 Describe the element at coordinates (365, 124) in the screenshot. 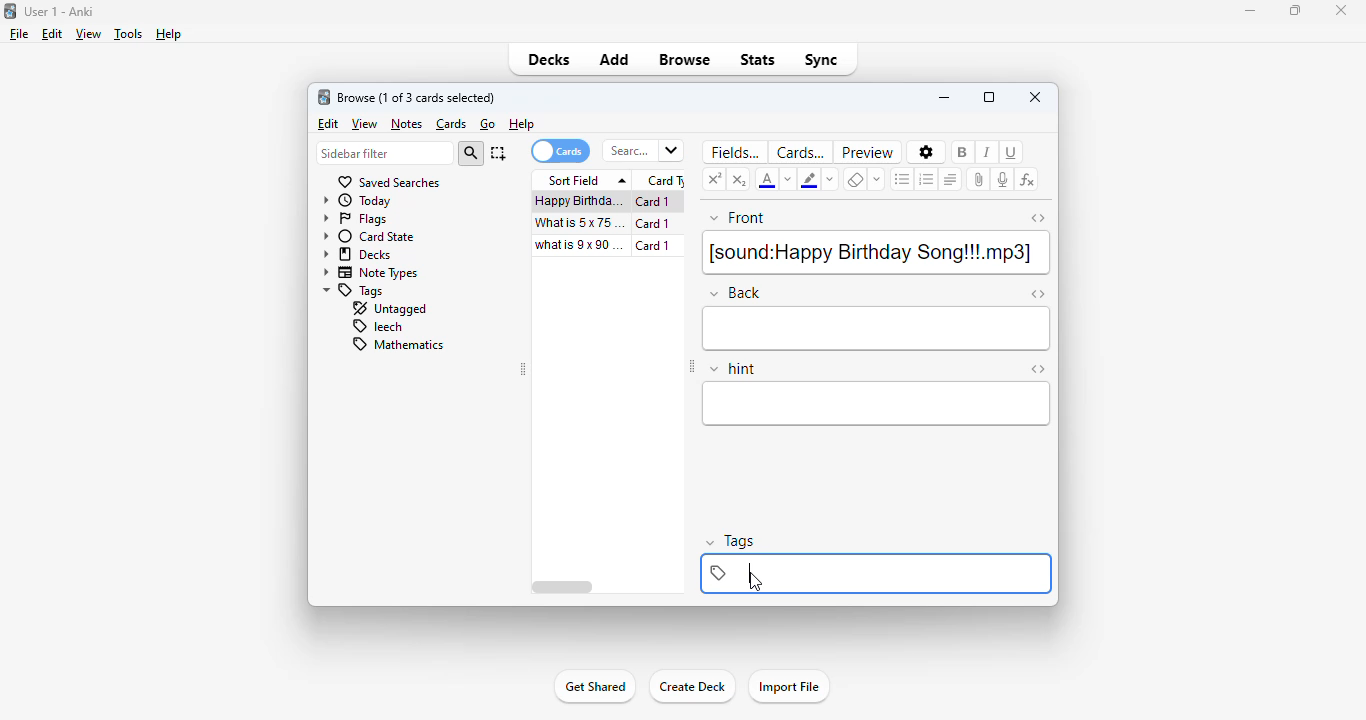

I see `view` at that location.